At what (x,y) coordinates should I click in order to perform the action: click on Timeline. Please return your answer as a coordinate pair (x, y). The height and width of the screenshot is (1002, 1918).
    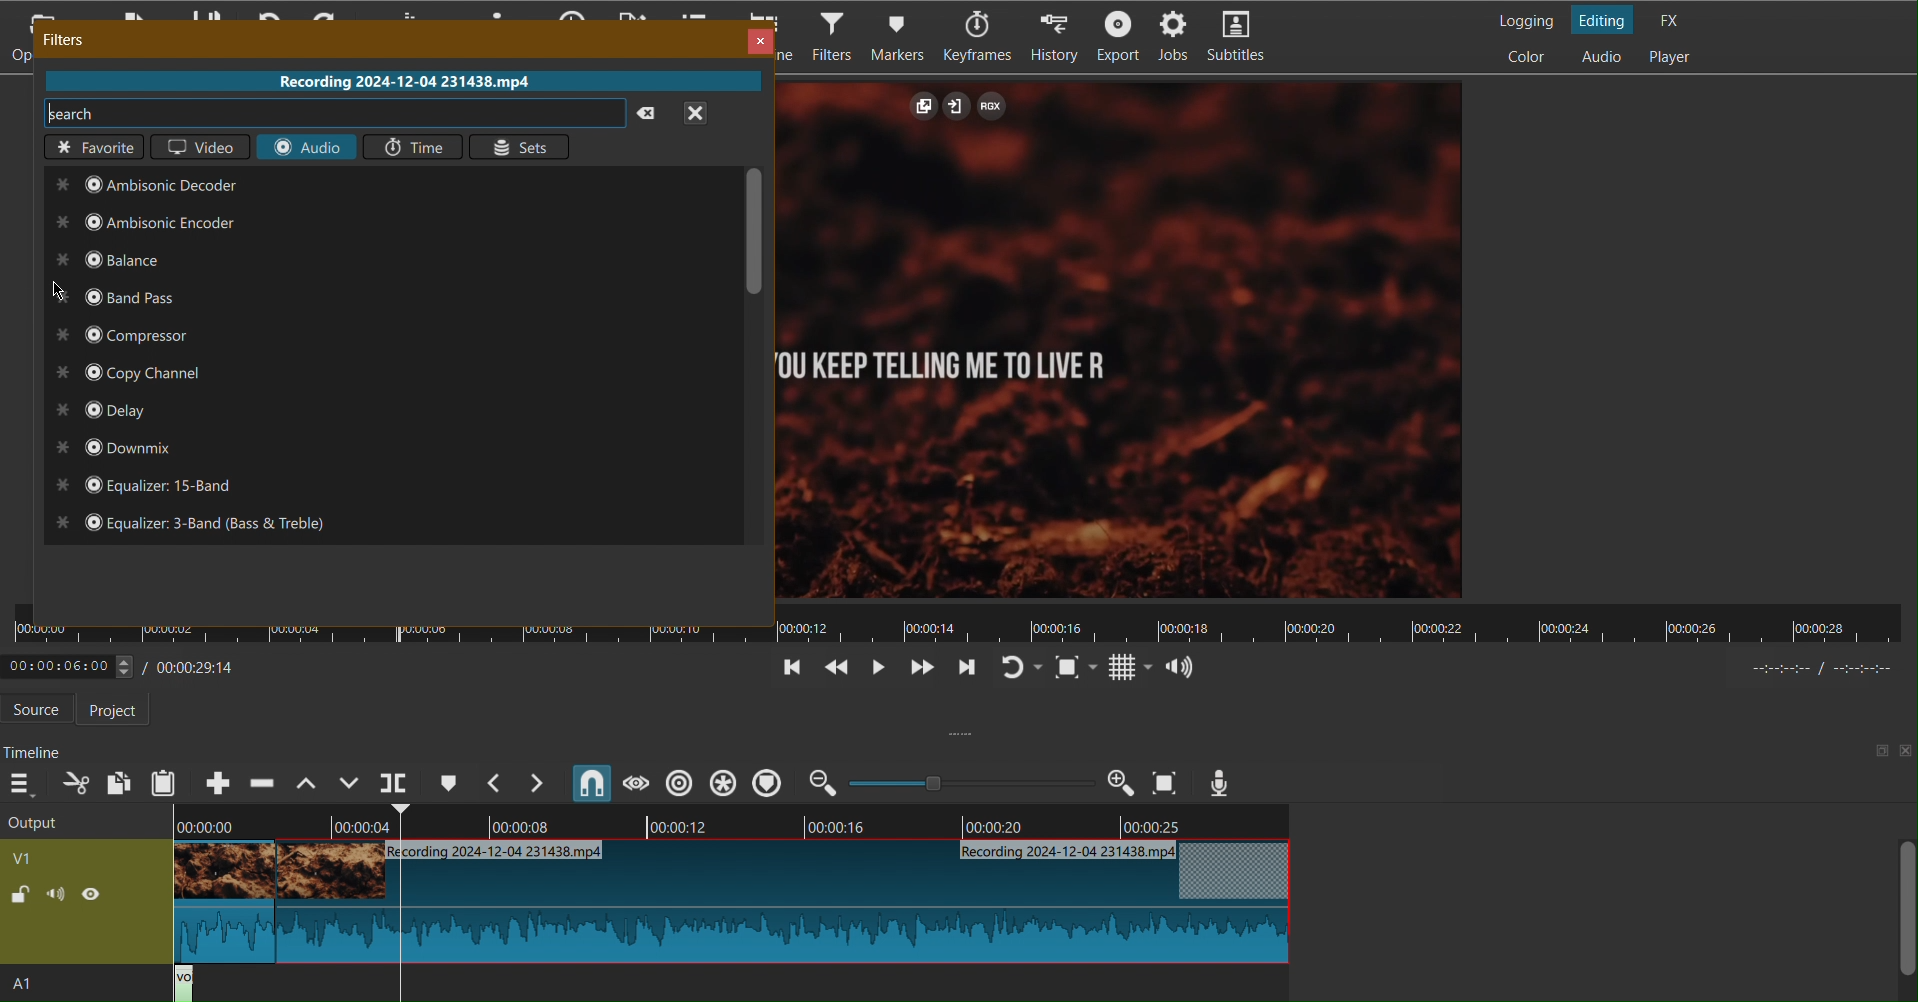
    Looking at the image, I should click on (34, 752).